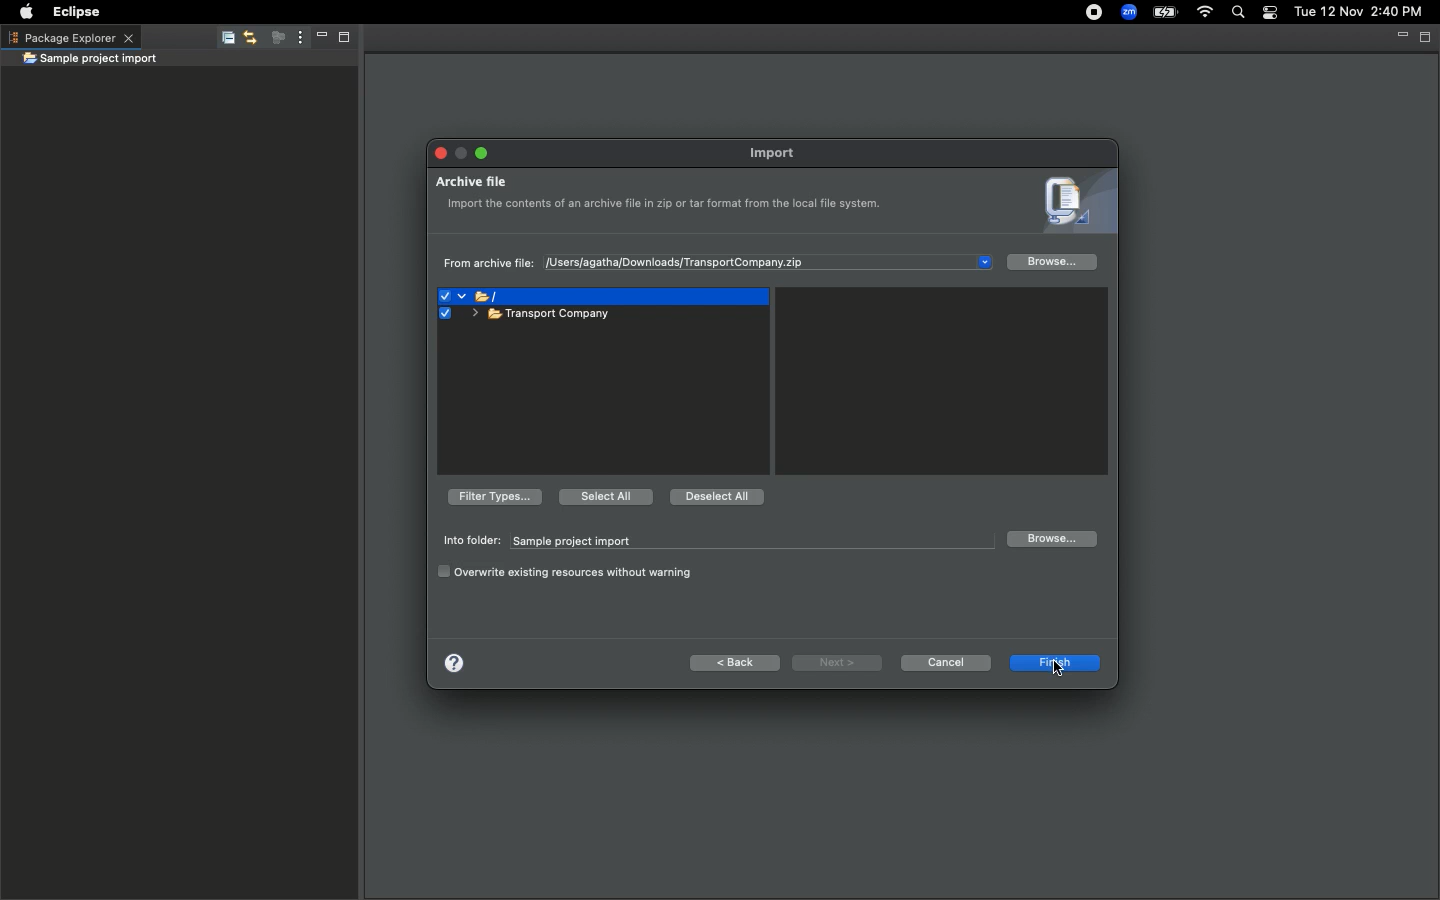  What do you see at coordinates (296, 38) in the screenshot?
I see `View menu` at bounding box center [296, 38].